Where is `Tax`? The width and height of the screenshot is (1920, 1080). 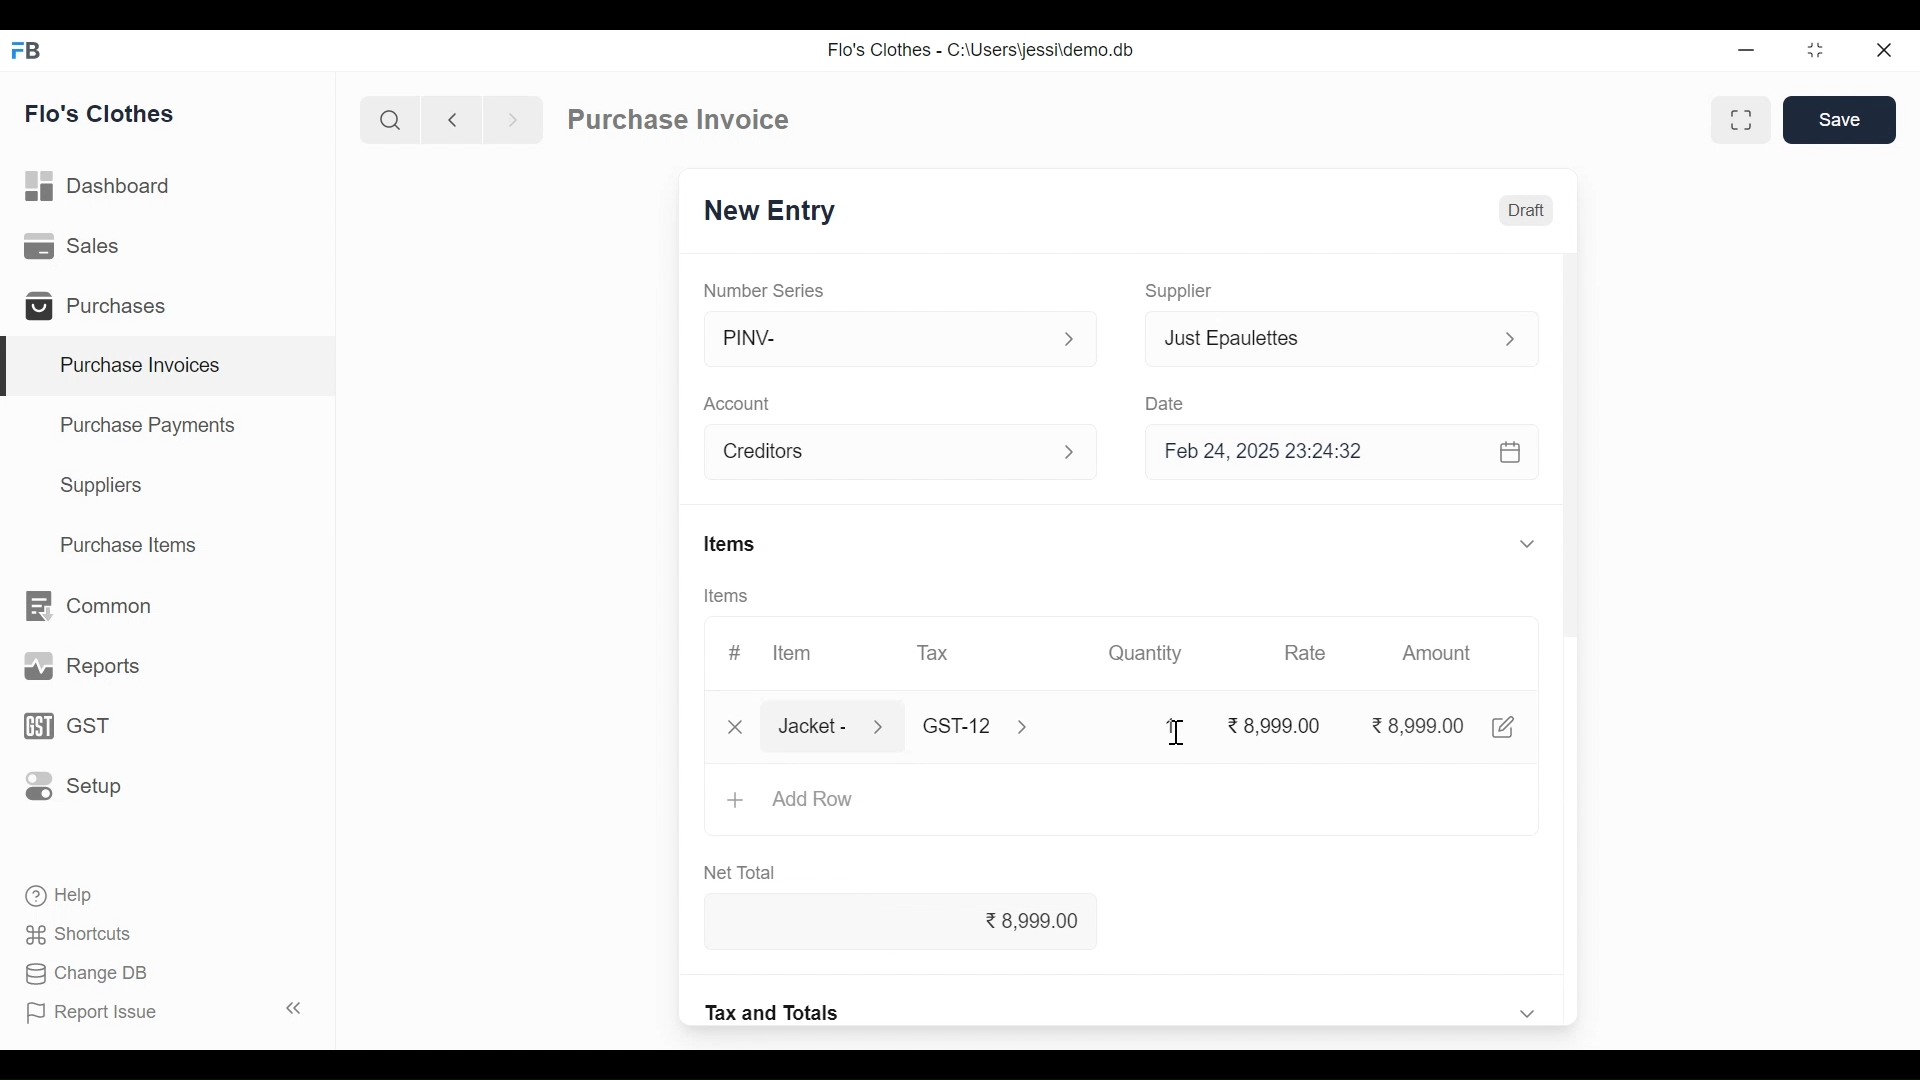 Tax is located at coordinates (961, 725).